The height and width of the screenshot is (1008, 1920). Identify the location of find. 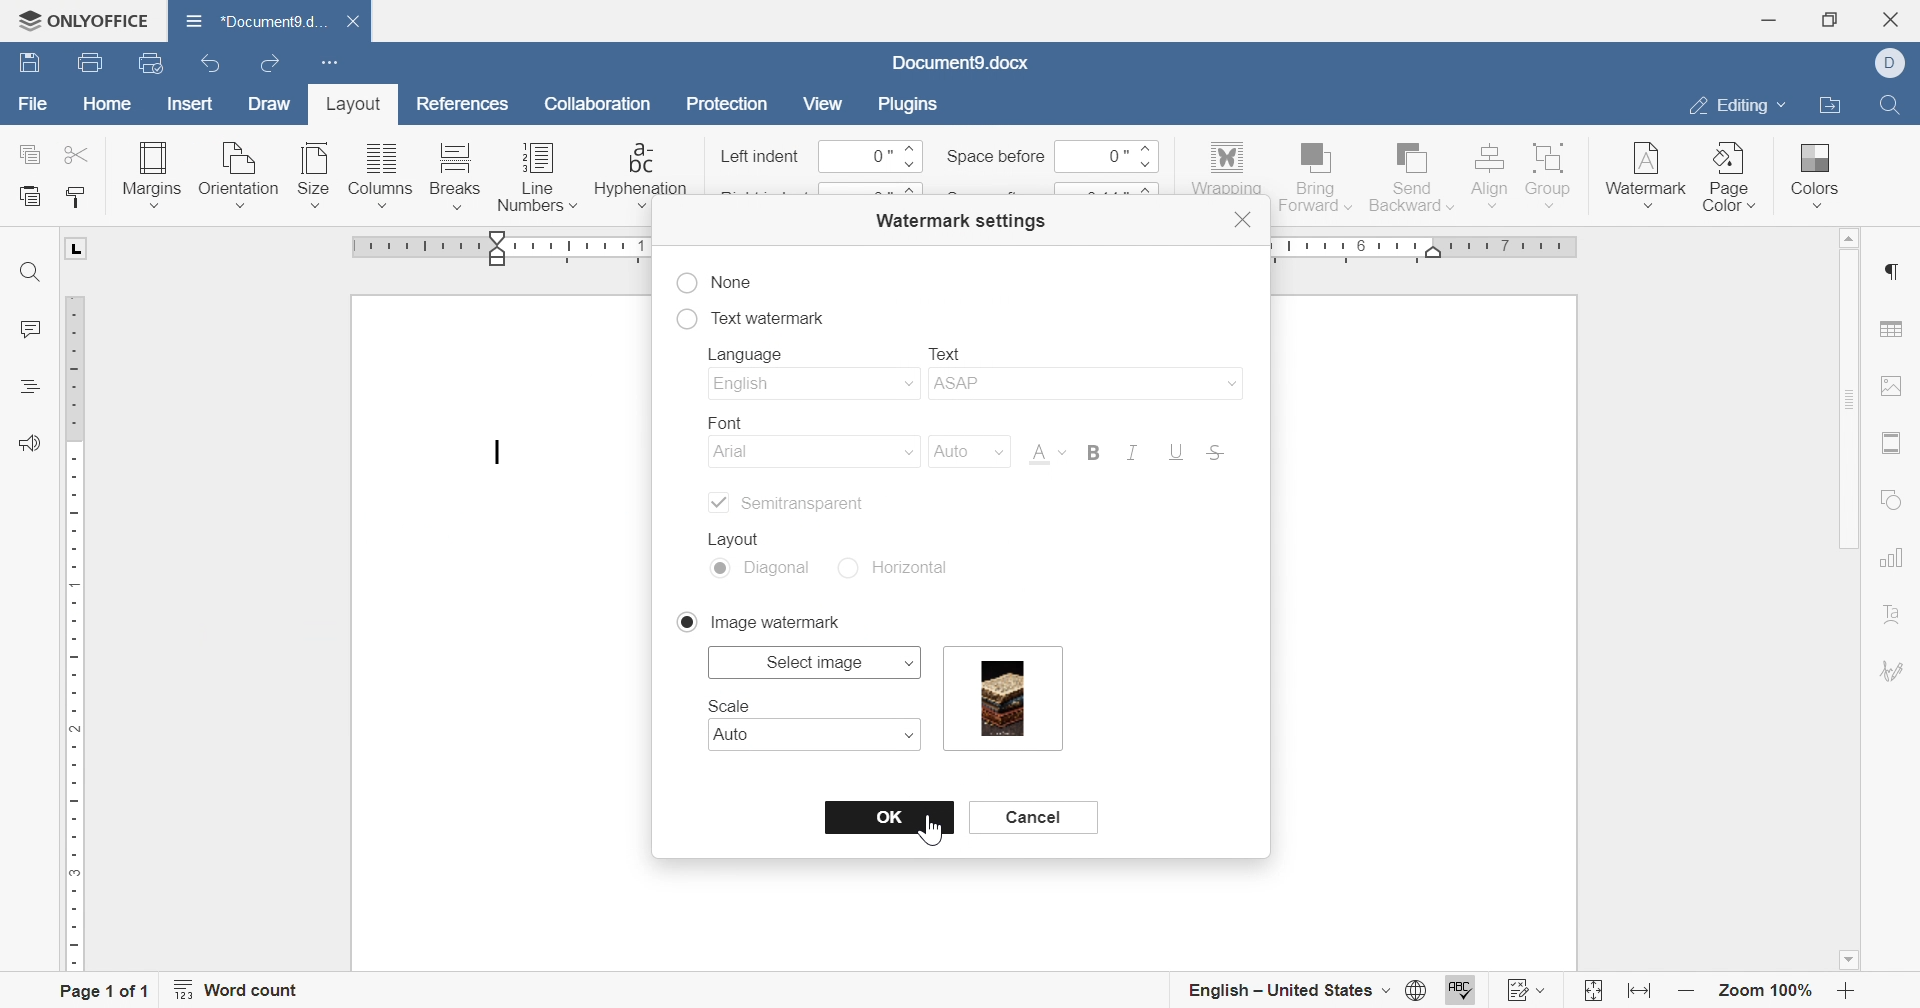
(1888, 102).